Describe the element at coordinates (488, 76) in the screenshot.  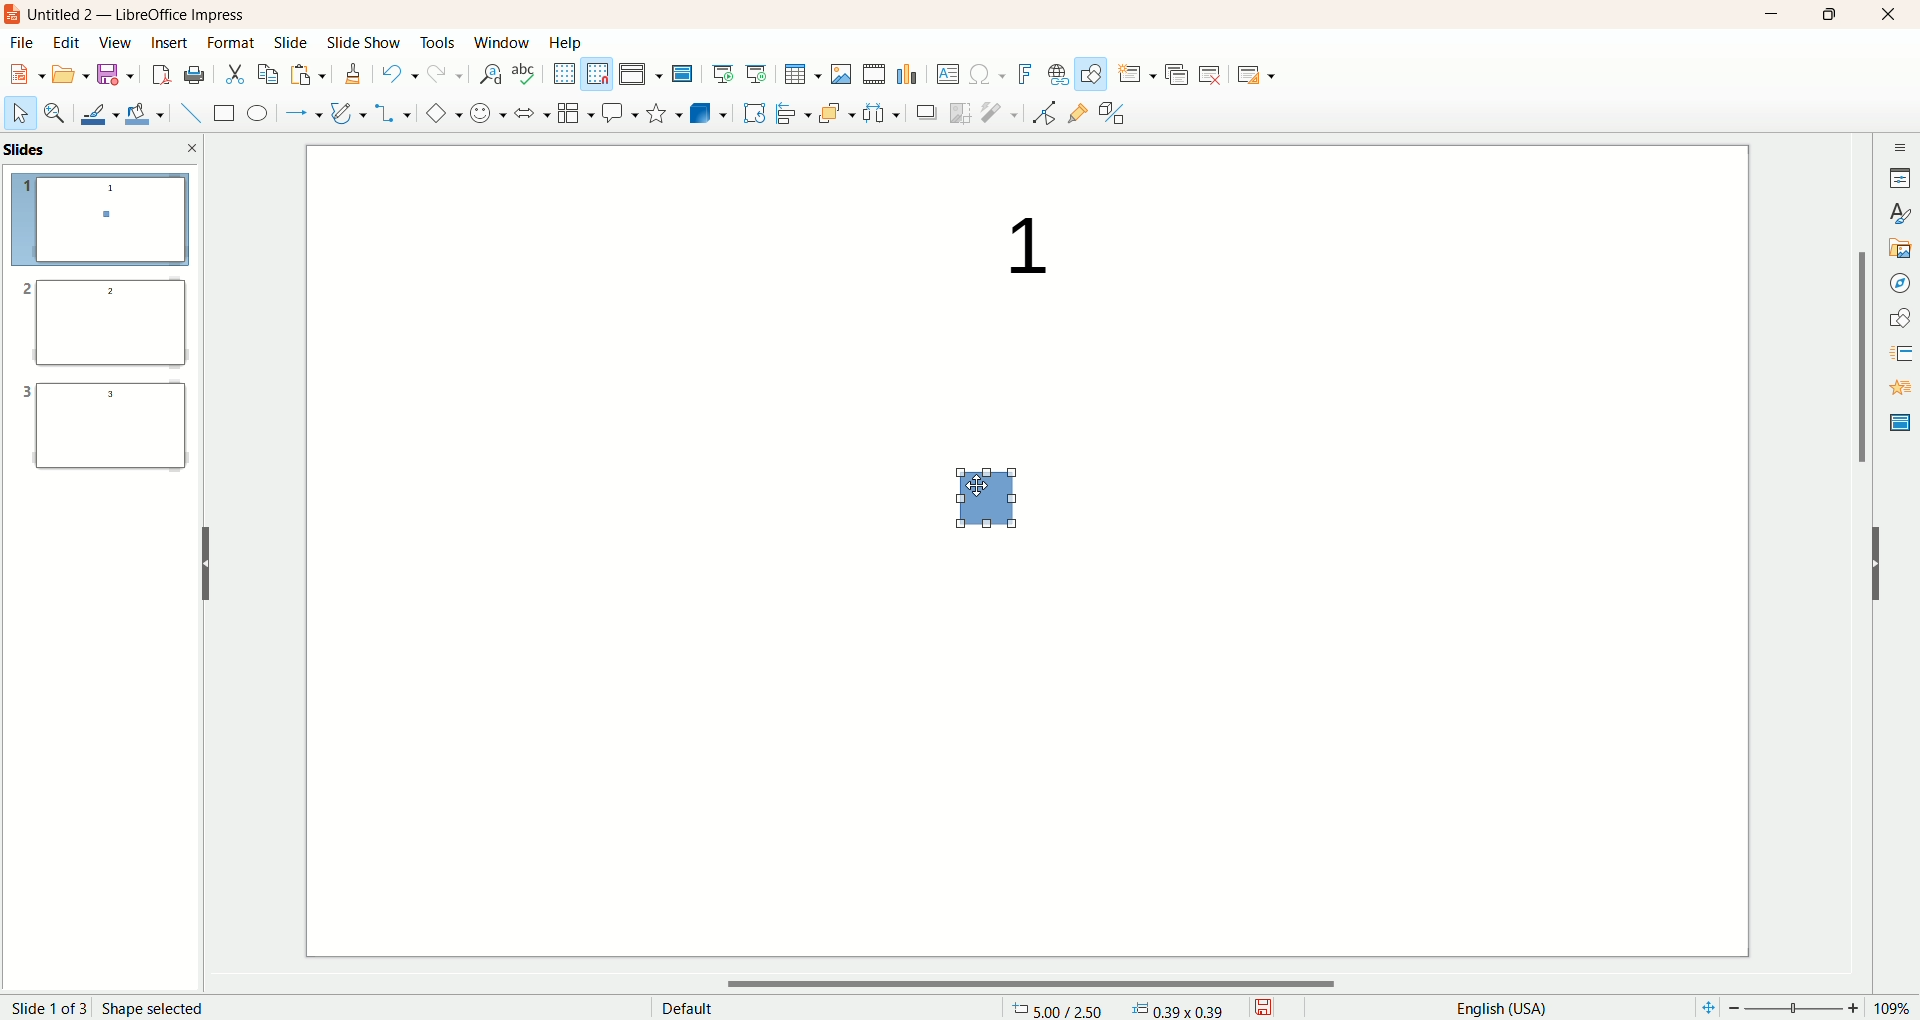
I see `find and replace` at that location.